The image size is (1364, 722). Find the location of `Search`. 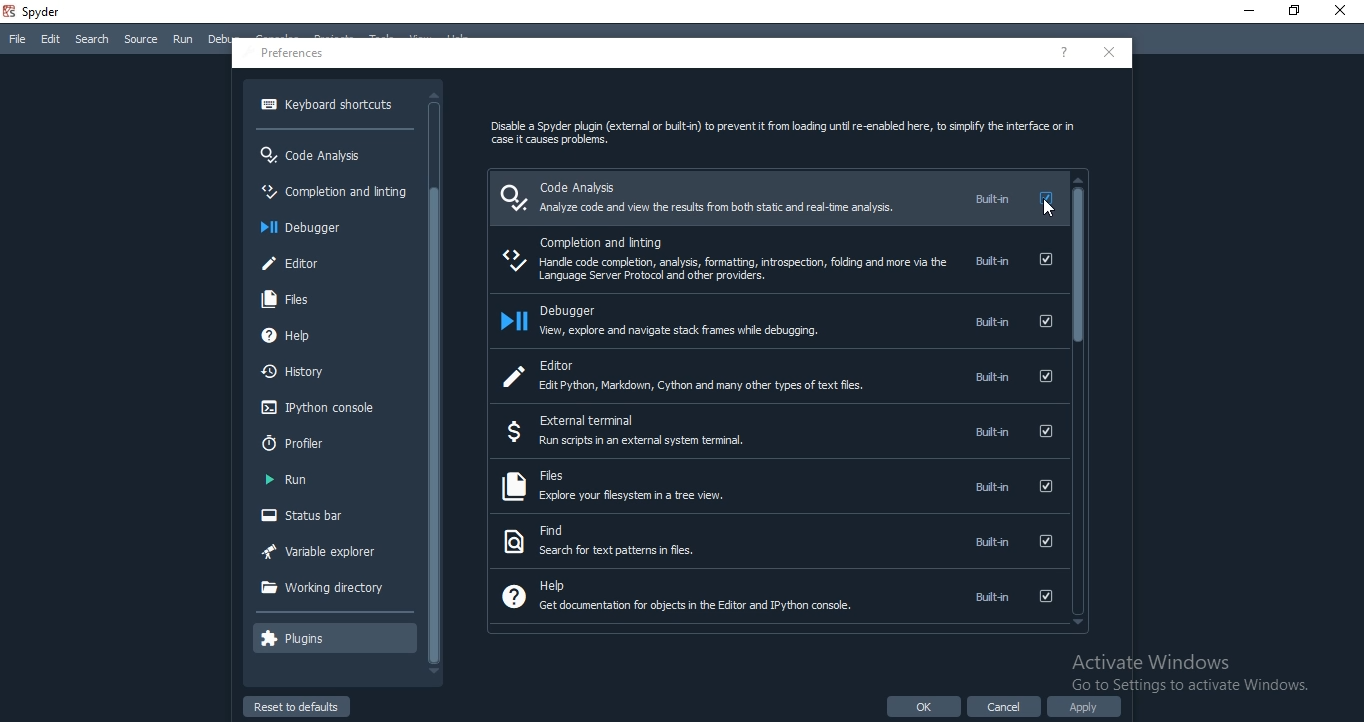

Search is located at coordinates (93, 39).